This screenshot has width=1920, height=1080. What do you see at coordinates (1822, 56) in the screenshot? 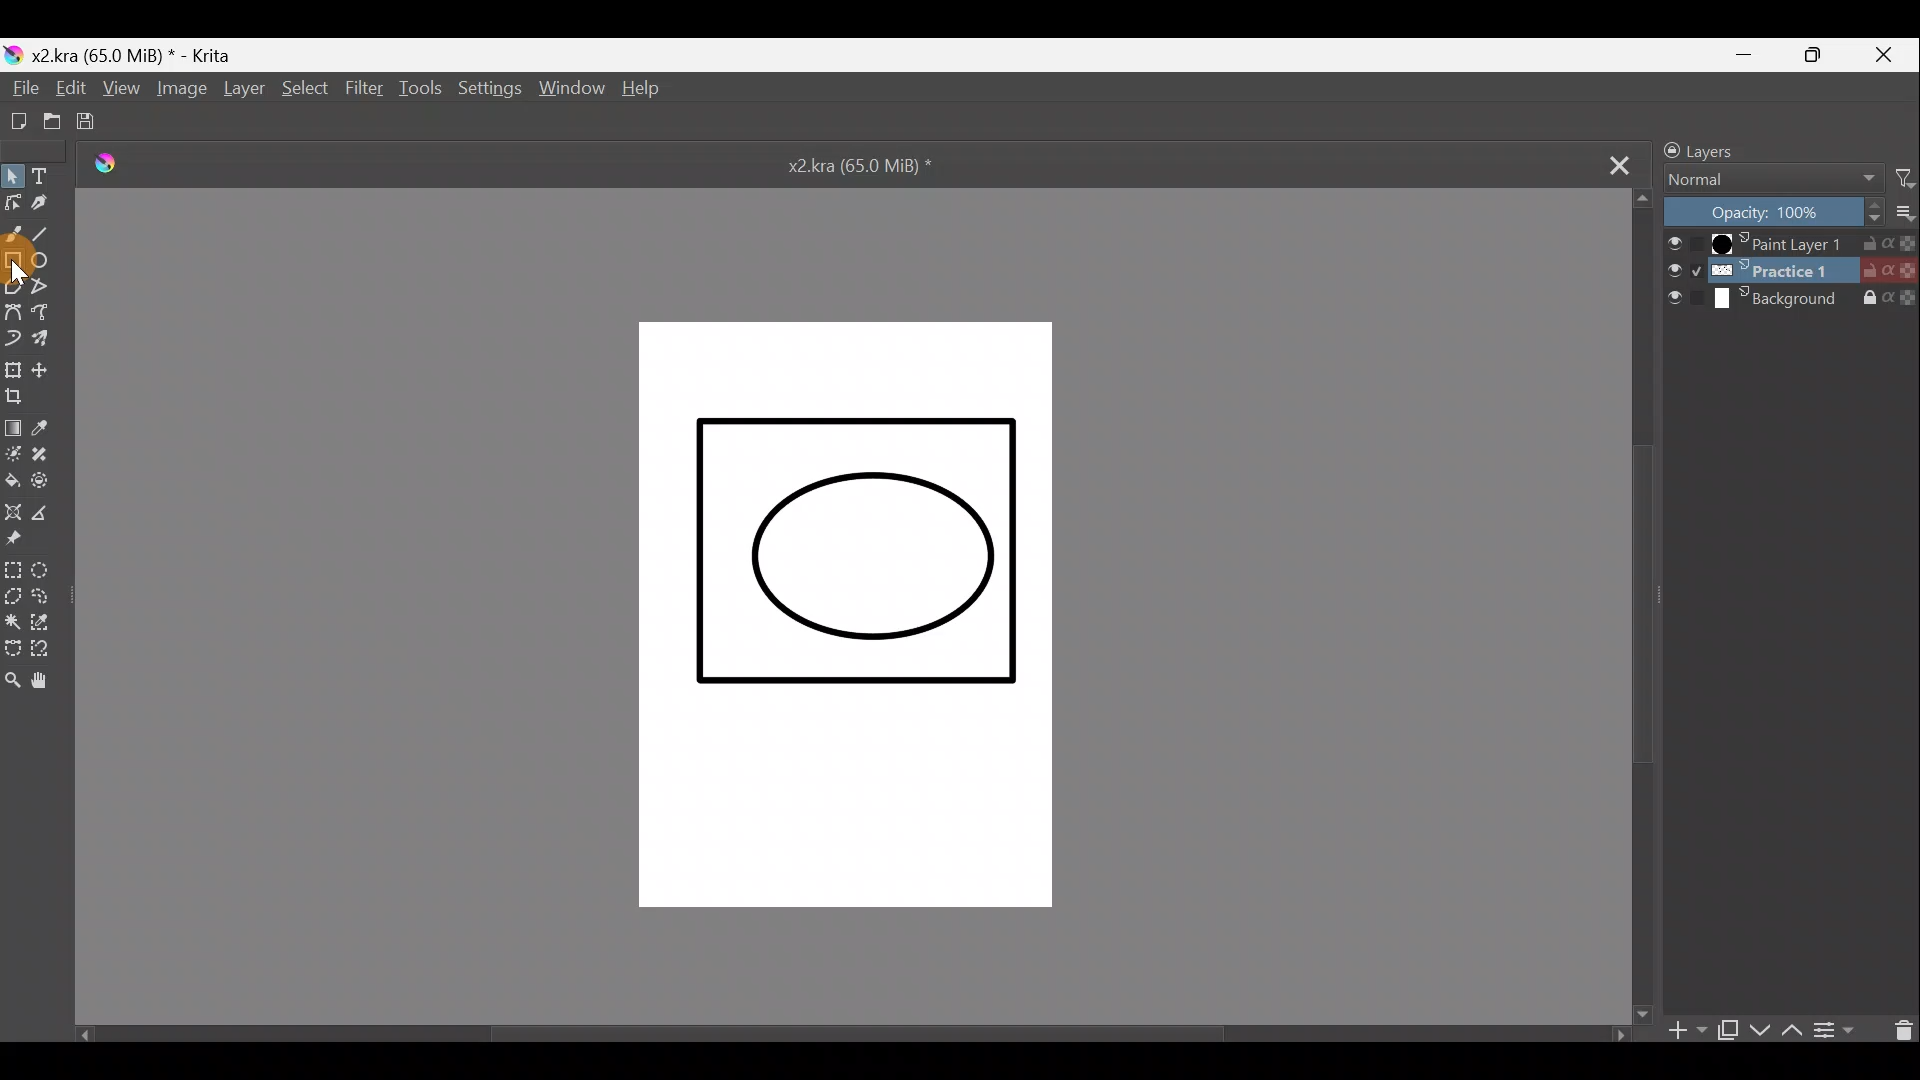
I see `Maximize` at bounding box center [1822, 56].